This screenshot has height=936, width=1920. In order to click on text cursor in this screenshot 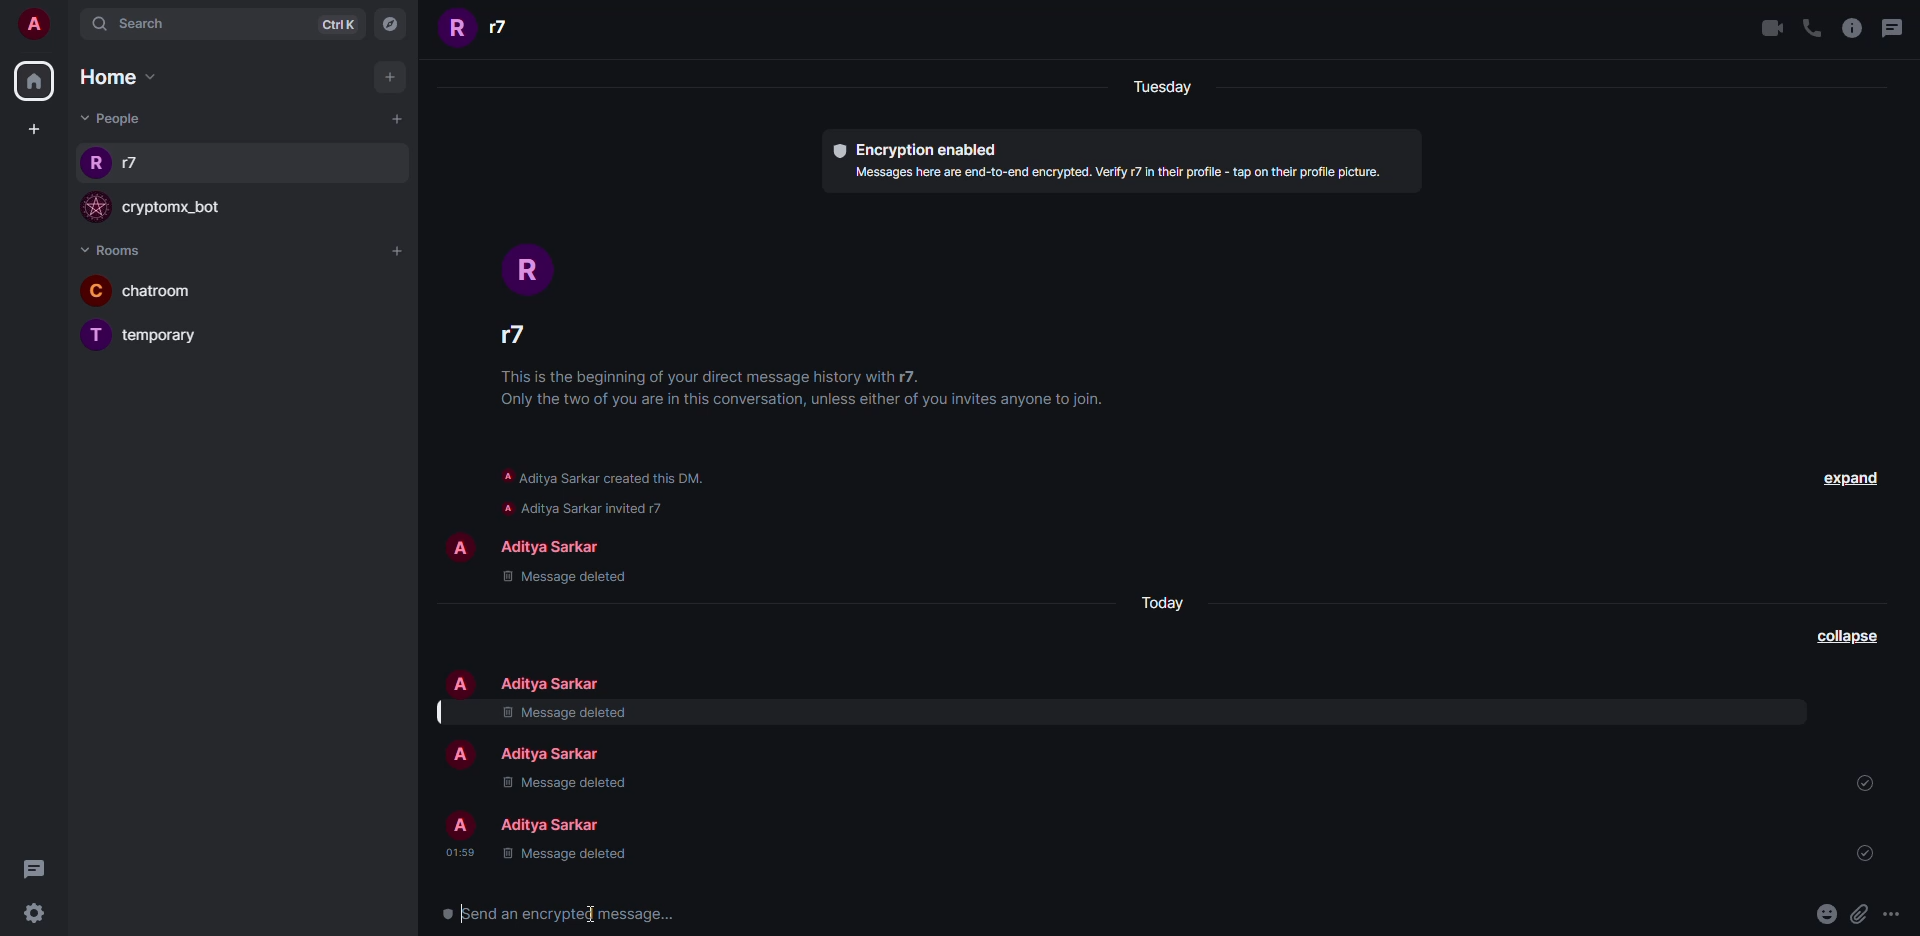, I will do `click(591, 913)`.